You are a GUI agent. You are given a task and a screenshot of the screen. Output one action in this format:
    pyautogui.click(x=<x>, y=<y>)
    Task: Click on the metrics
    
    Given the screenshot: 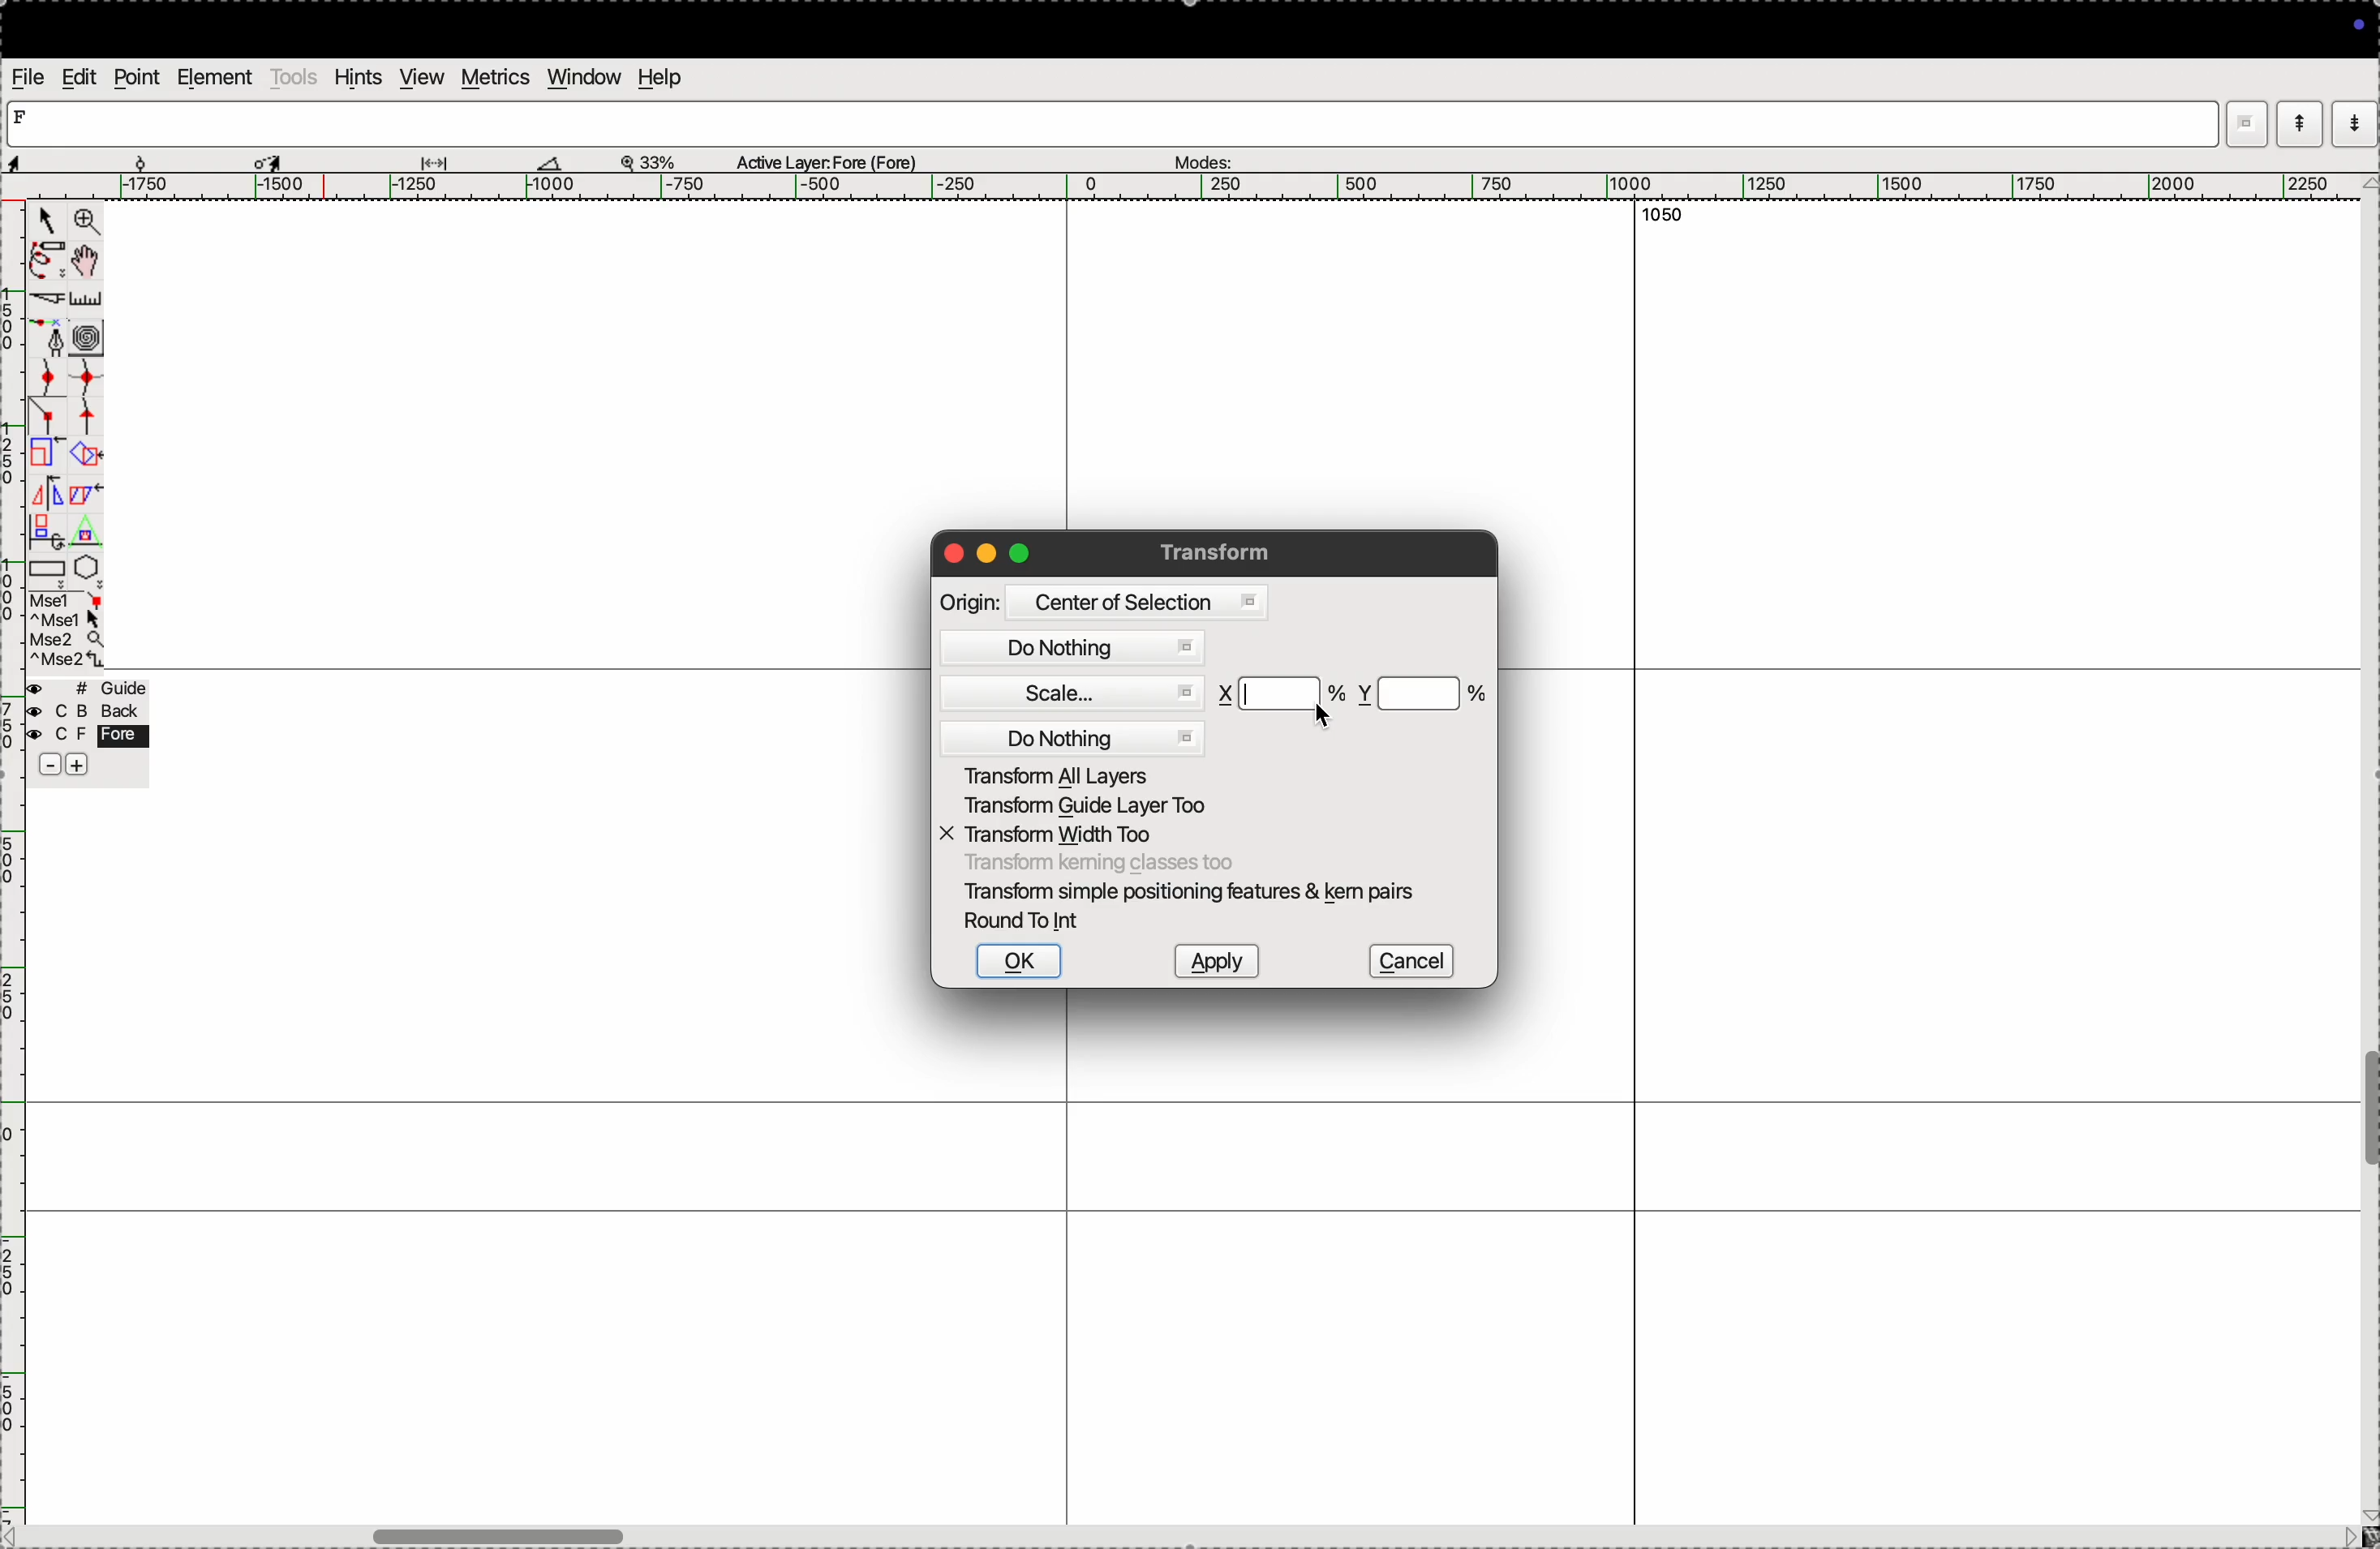 What is the action you would take?
    pyautogui.click(x=497, y=77)
    